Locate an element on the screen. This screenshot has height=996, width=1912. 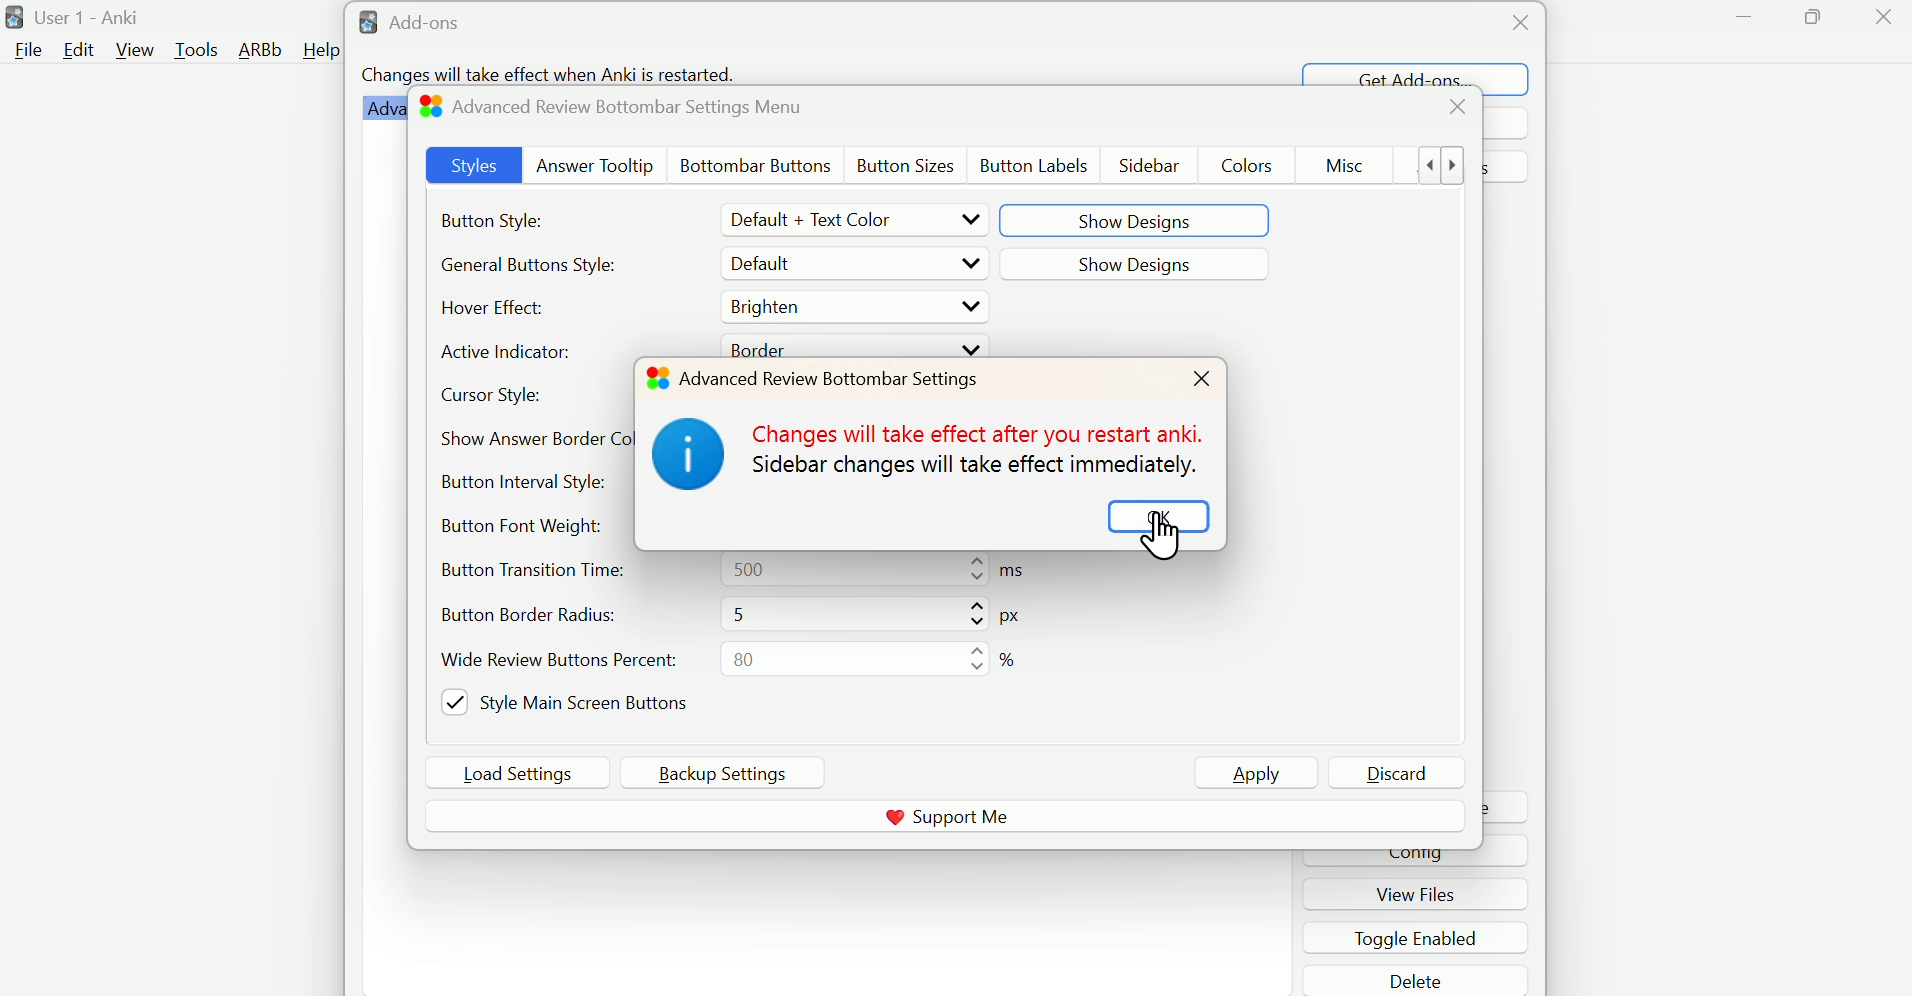
Tools is located at coordinates (198, 50).